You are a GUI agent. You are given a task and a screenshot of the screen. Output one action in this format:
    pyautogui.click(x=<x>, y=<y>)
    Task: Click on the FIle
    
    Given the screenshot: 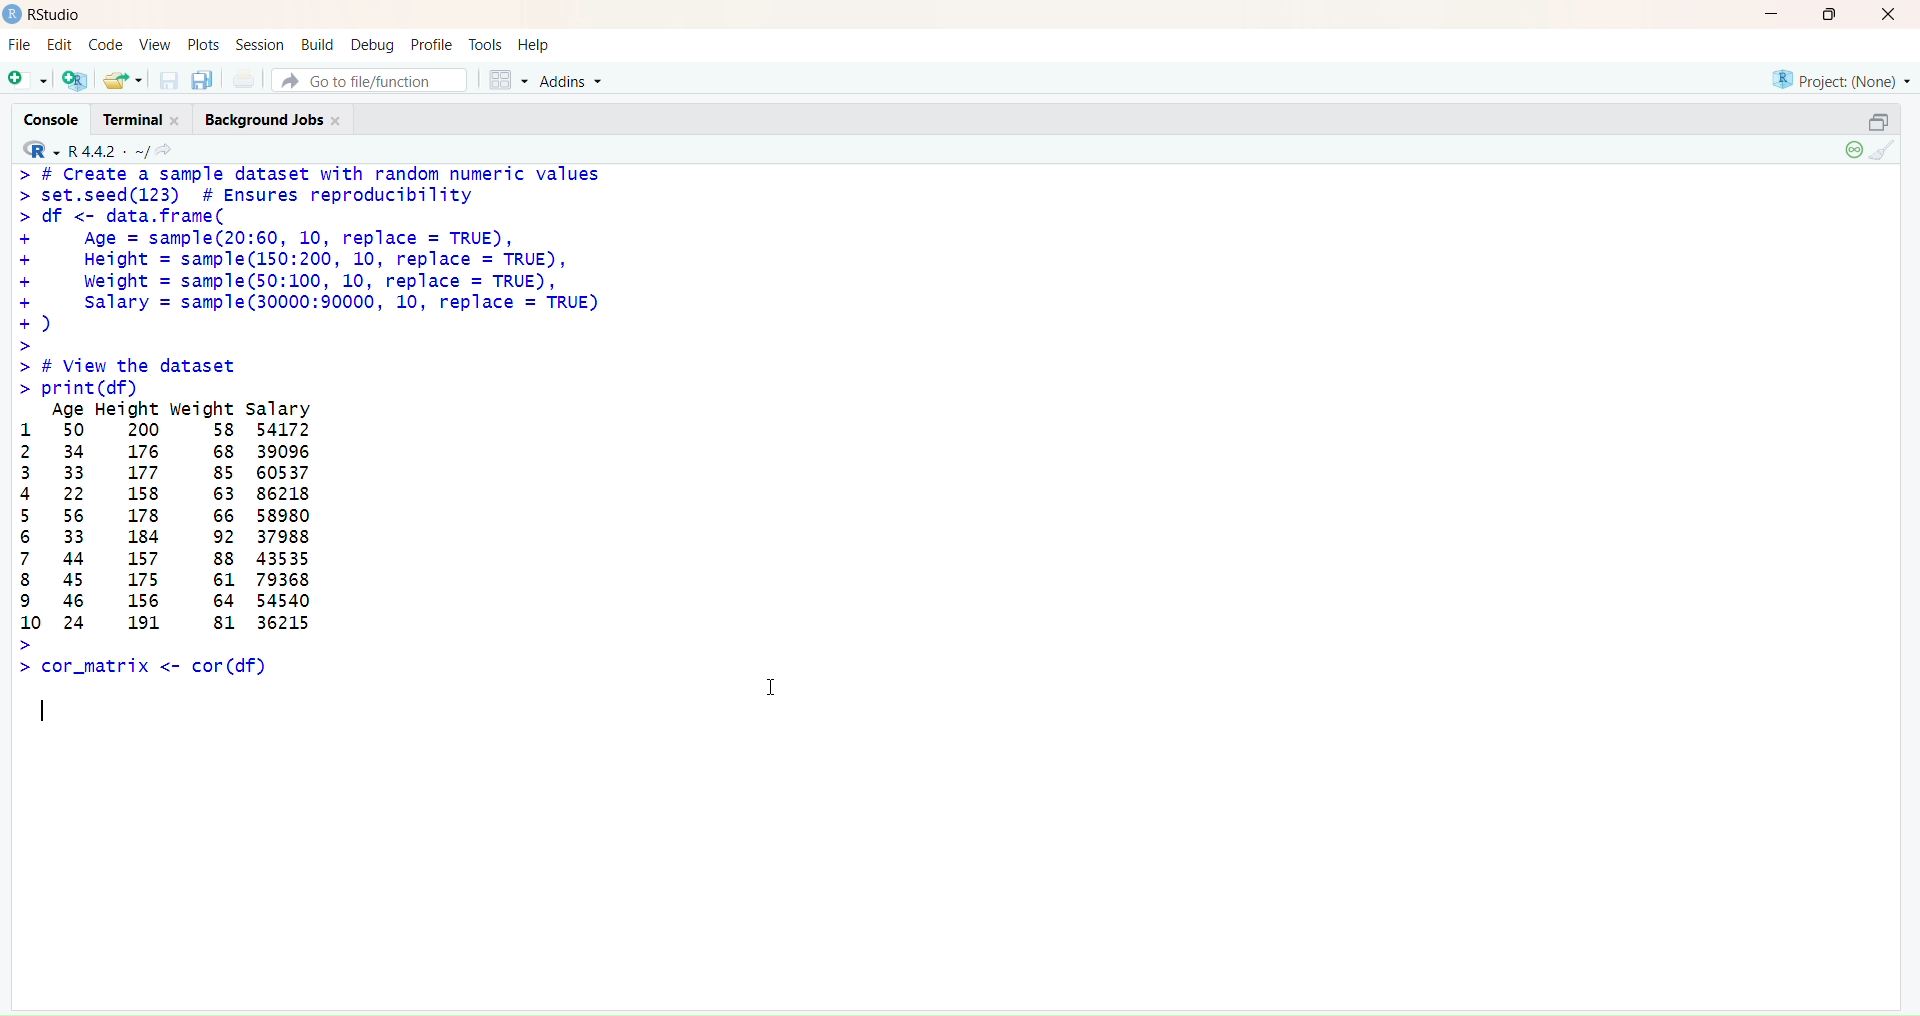 What is the action you would take?
    pyautogui.click(x=20, y=45)
    